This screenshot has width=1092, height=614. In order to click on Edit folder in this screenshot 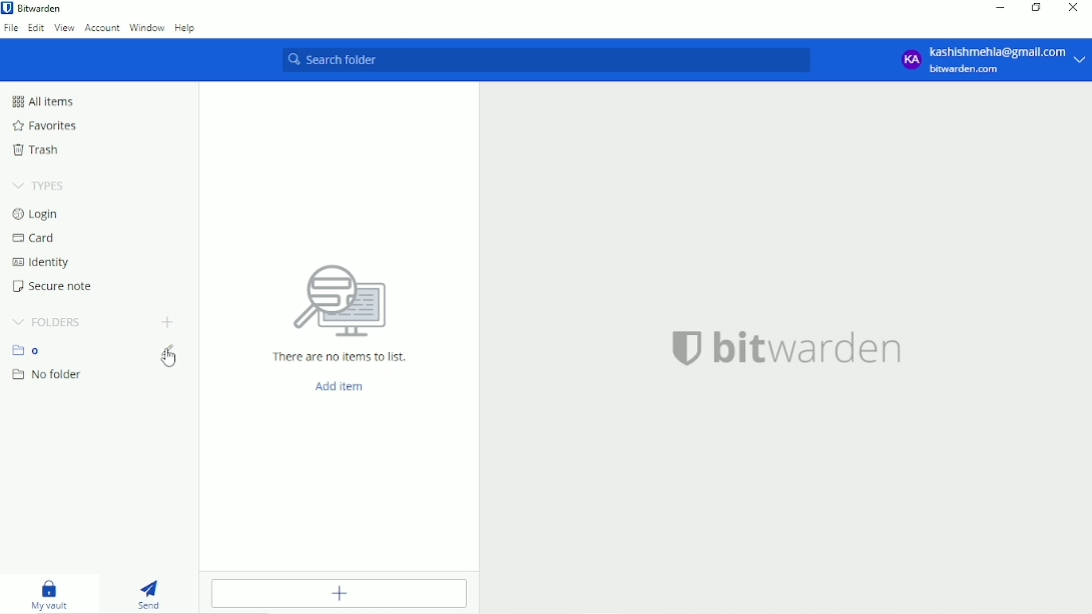, I will do `click(172, 355)`.